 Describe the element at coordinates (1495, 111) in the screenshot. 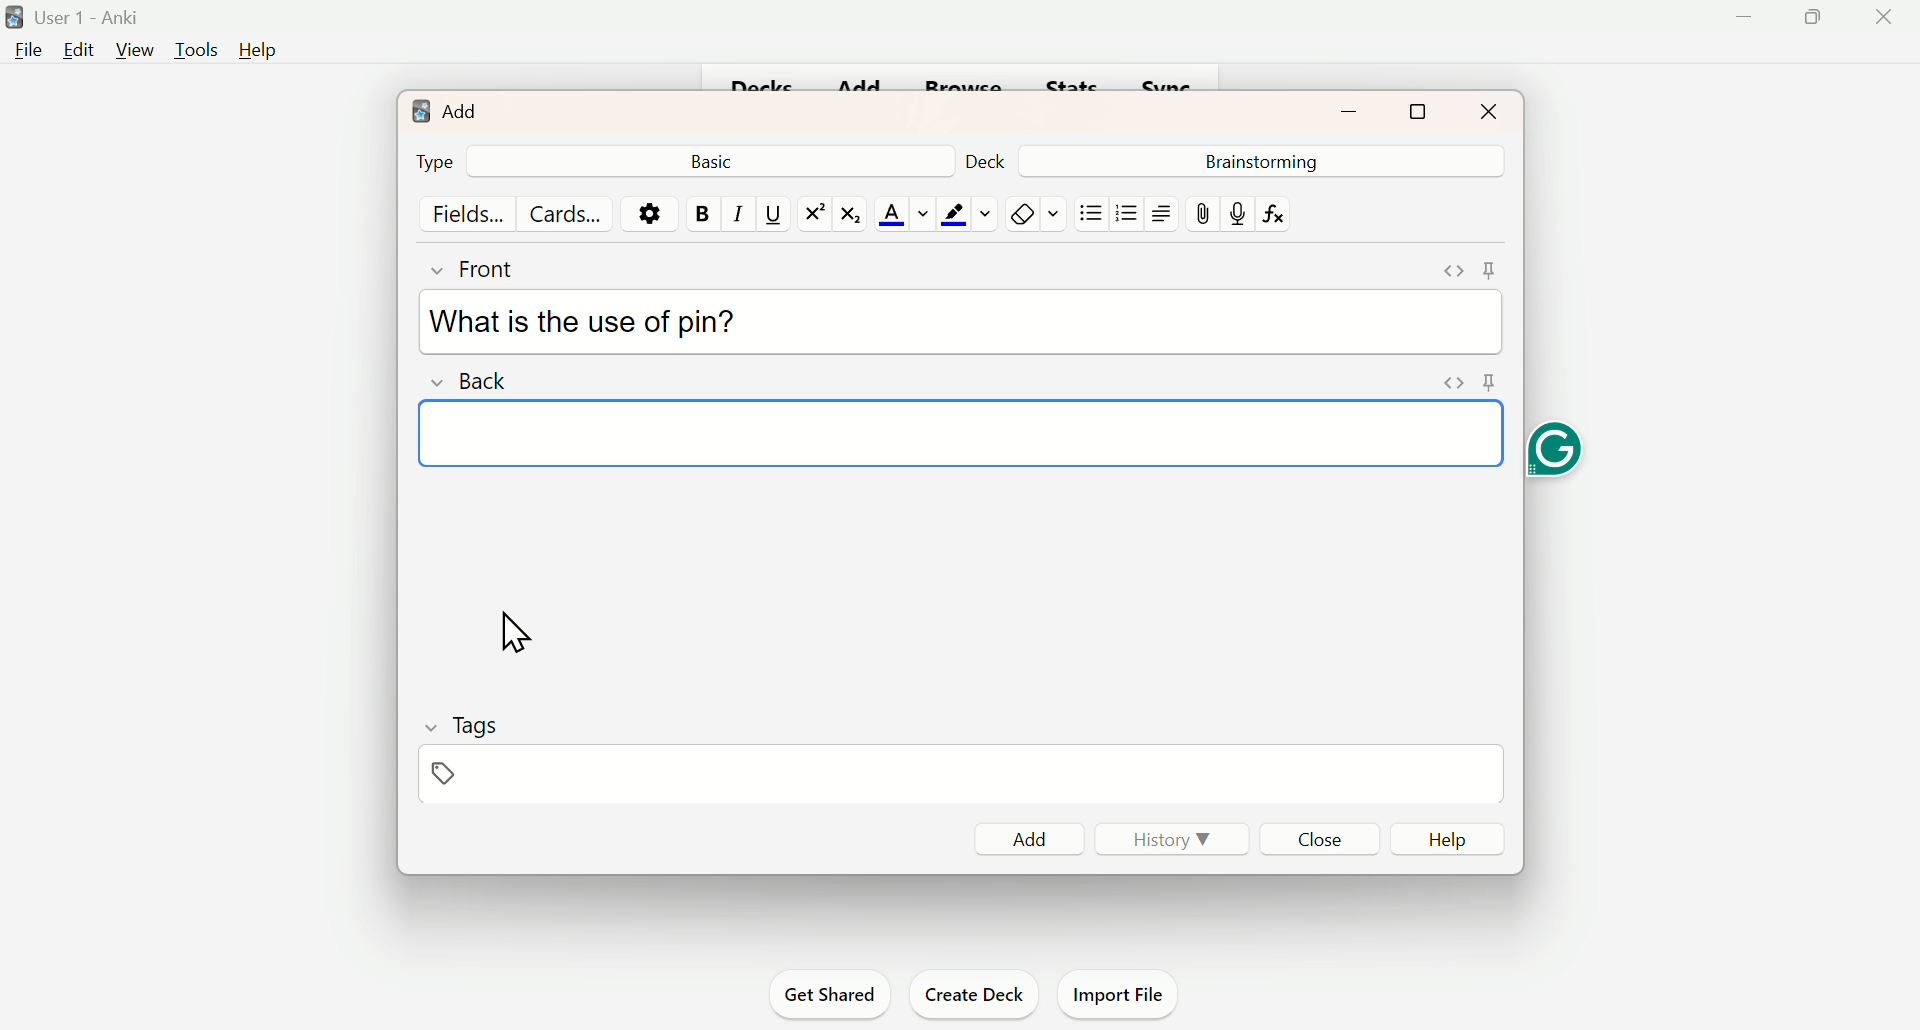

I see `` at that location.